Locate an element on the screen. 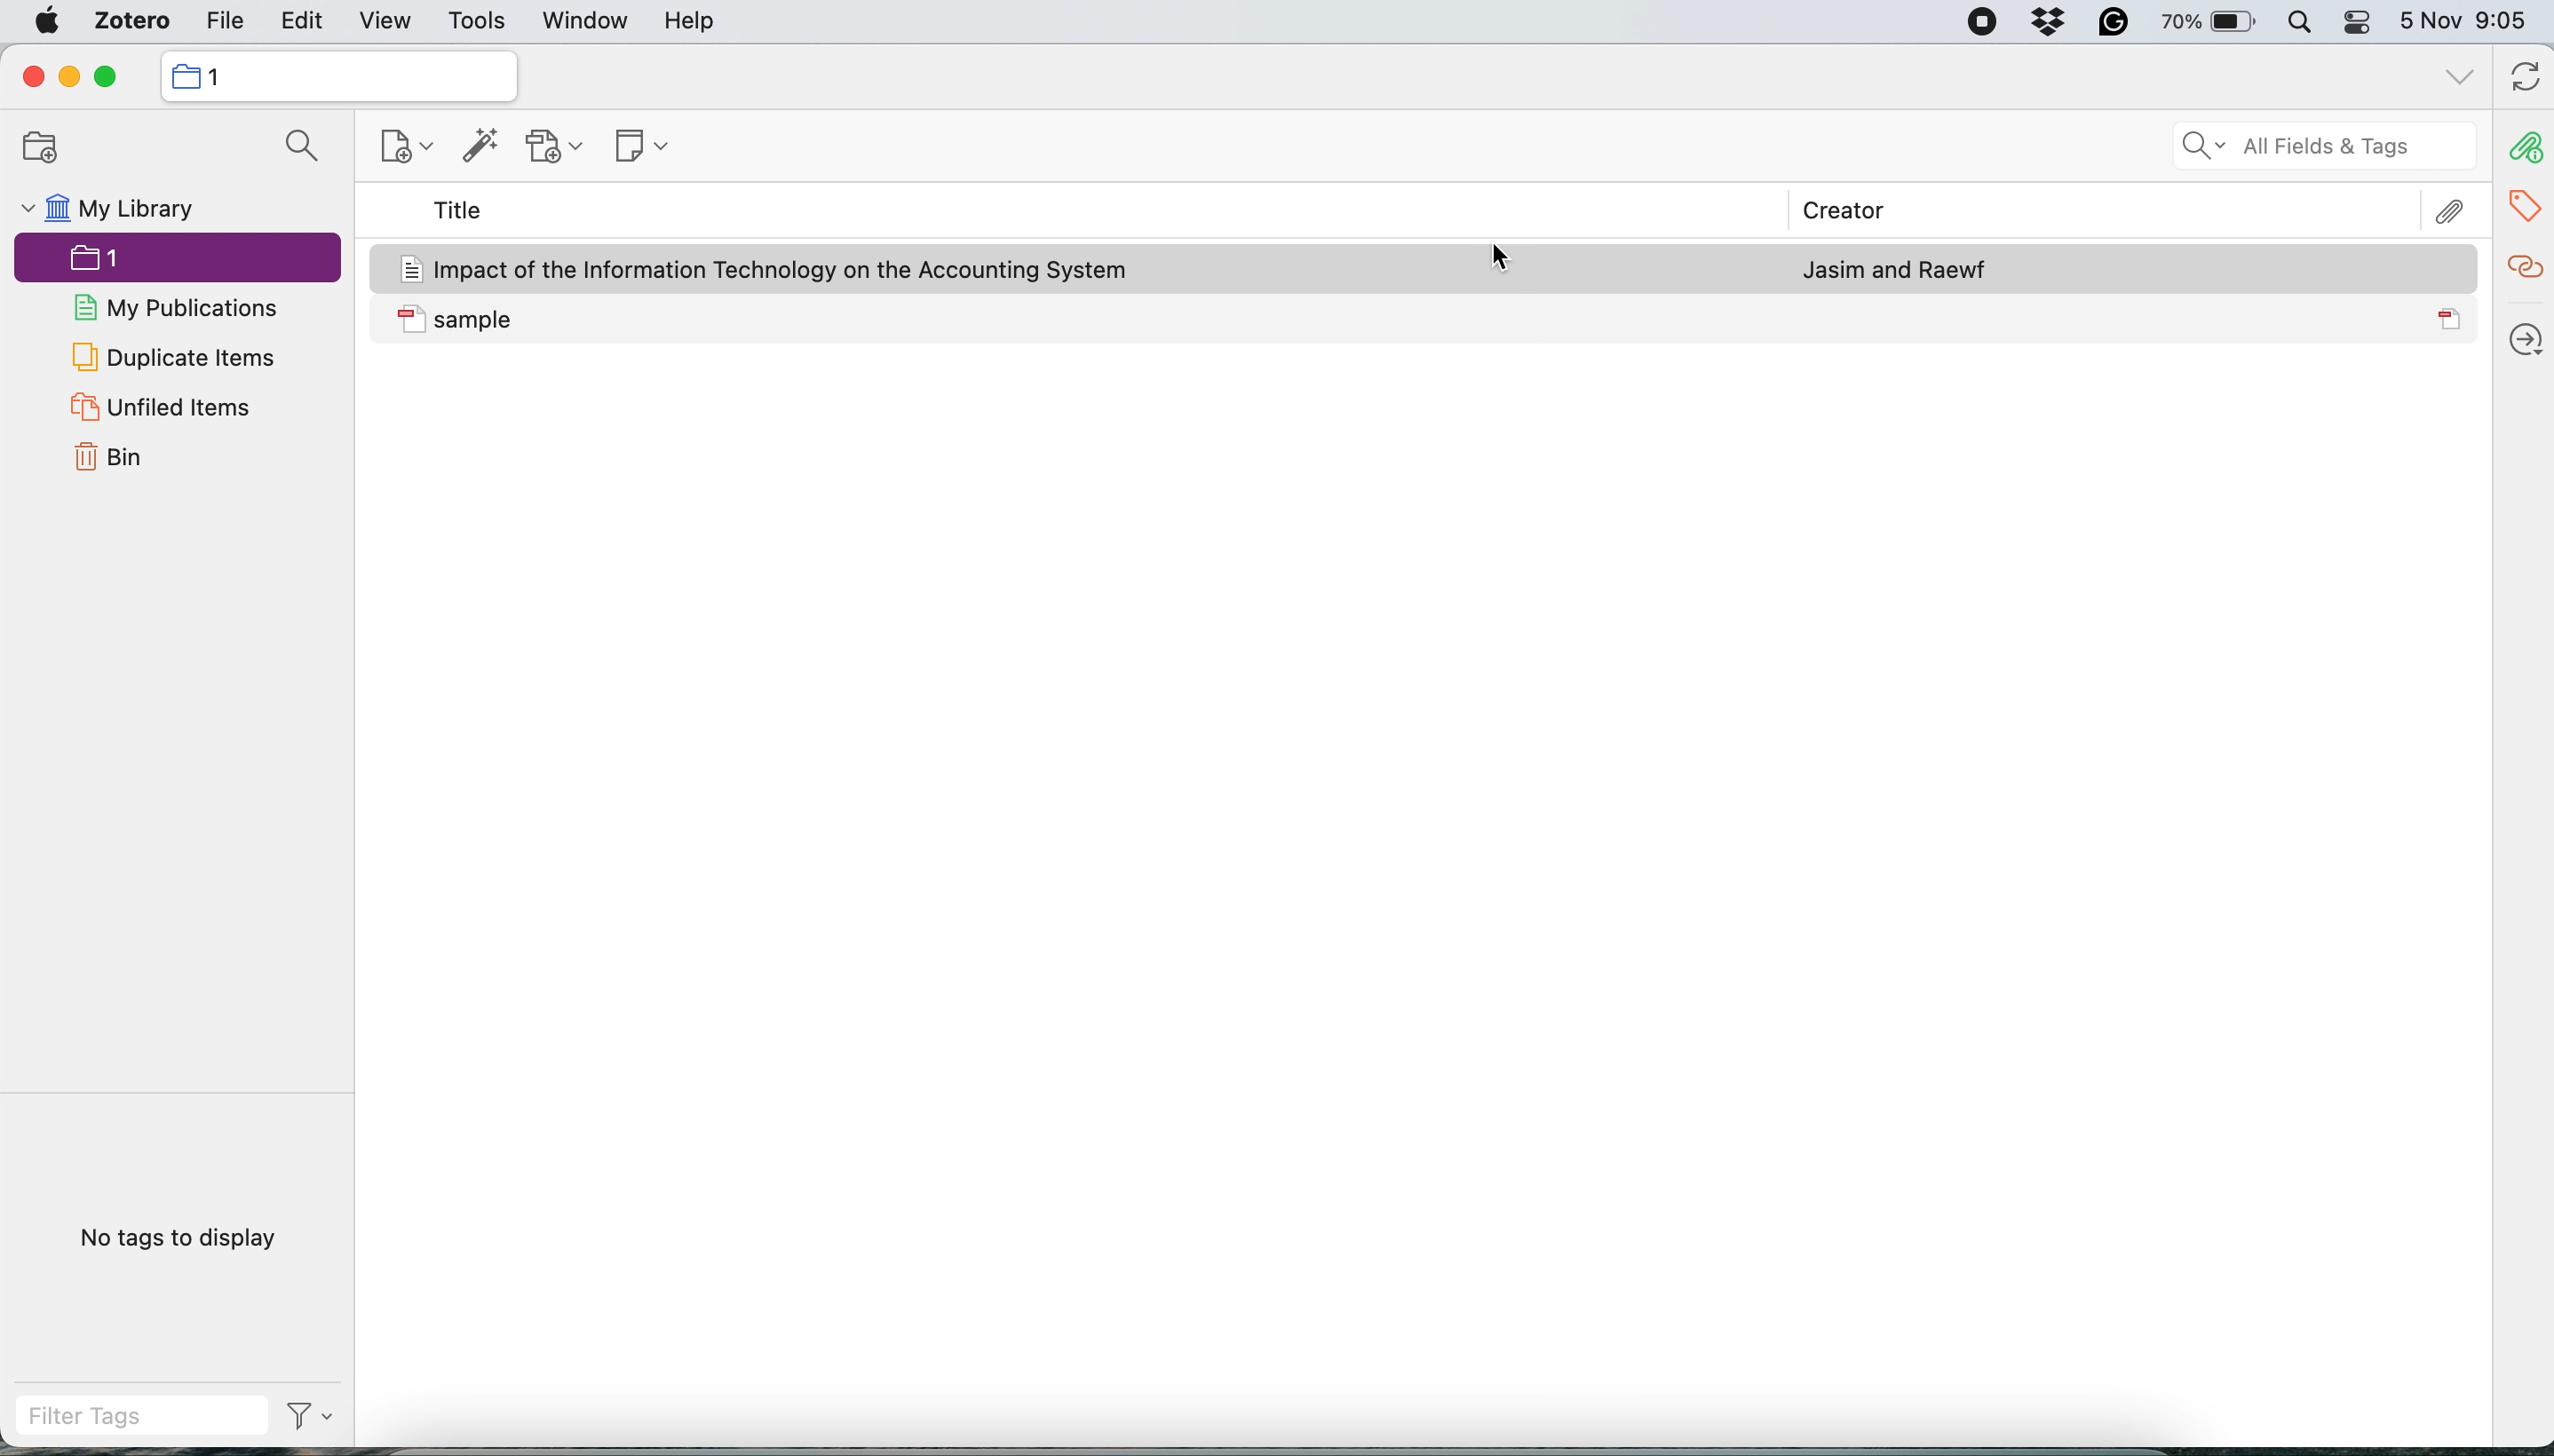 This screenshot has width=2554, height=1456. all fields and tags is located at coordinates (2301, 148).